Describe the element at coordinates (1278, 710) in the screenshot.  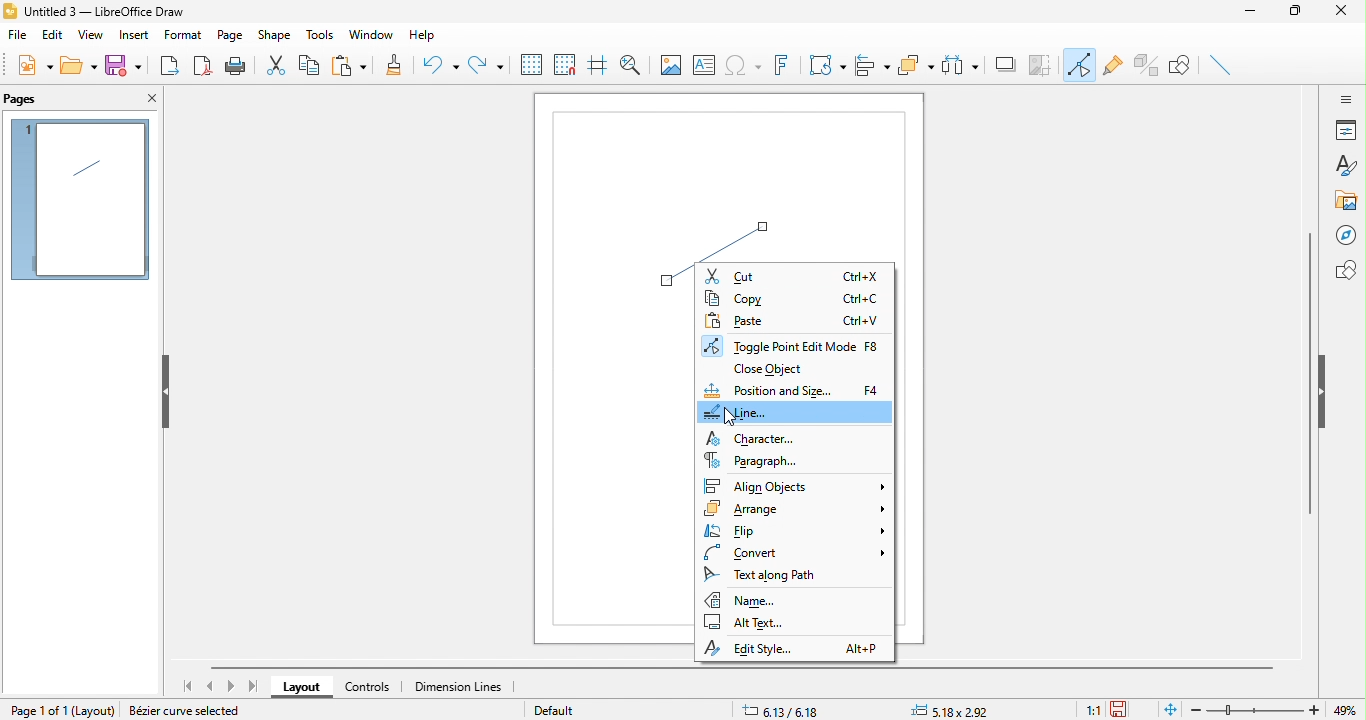
I see `zoom` at that location.